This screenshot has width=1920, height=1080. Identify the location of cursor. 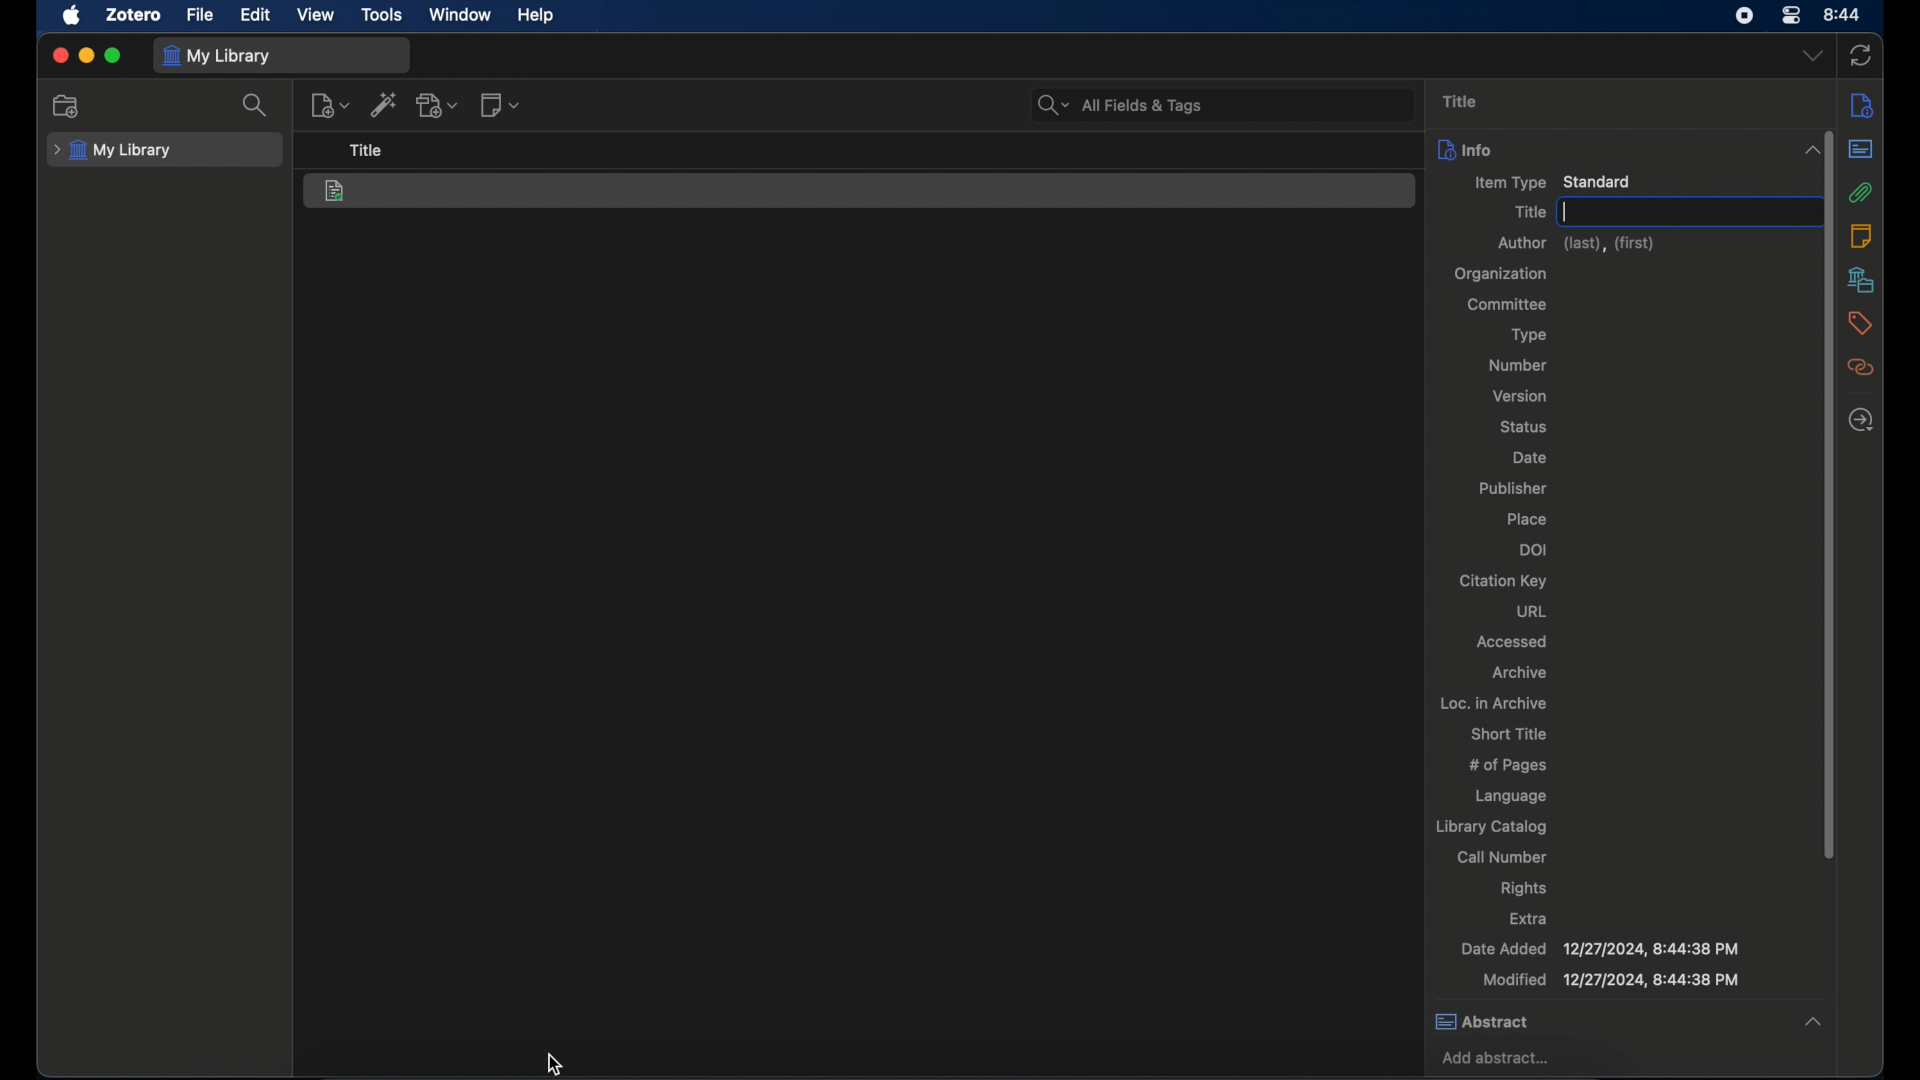
(552, 1063).